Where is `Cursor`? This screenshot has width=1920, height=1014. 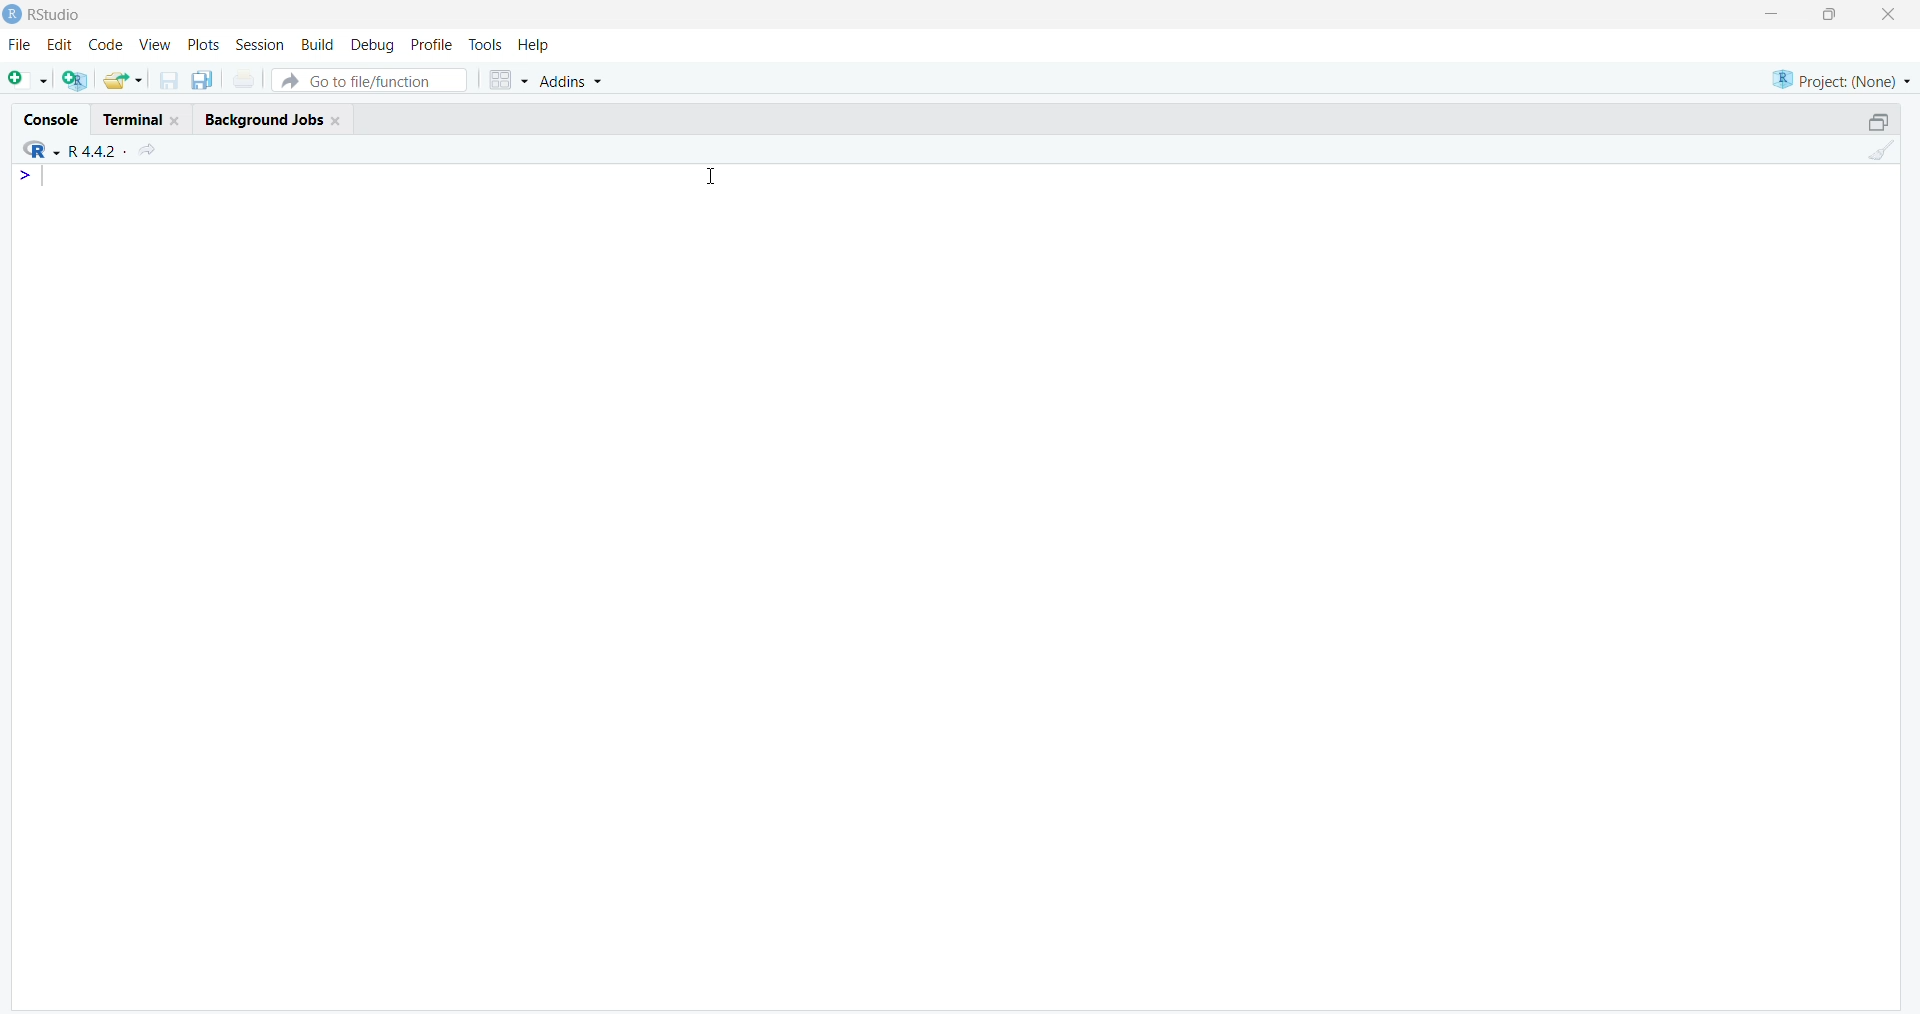 Cursor is located at coordinates (711, 175).